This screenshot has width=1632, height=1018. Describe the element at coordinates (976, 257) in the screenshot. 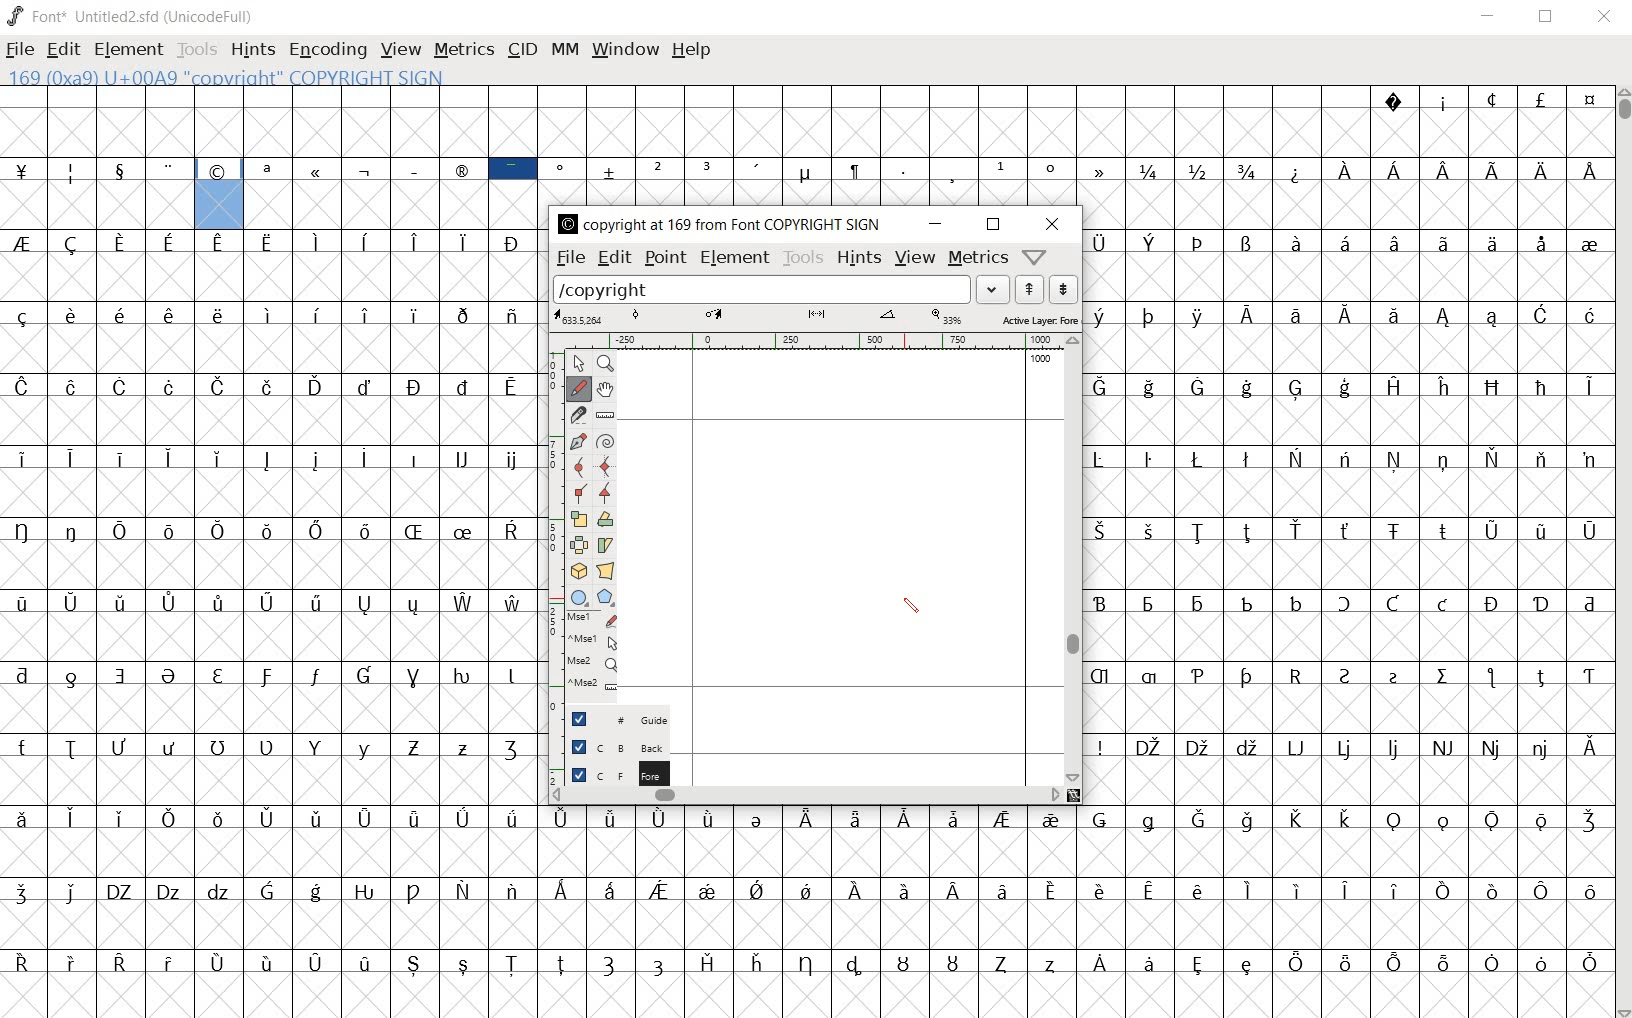

I see `metrics` at that location.